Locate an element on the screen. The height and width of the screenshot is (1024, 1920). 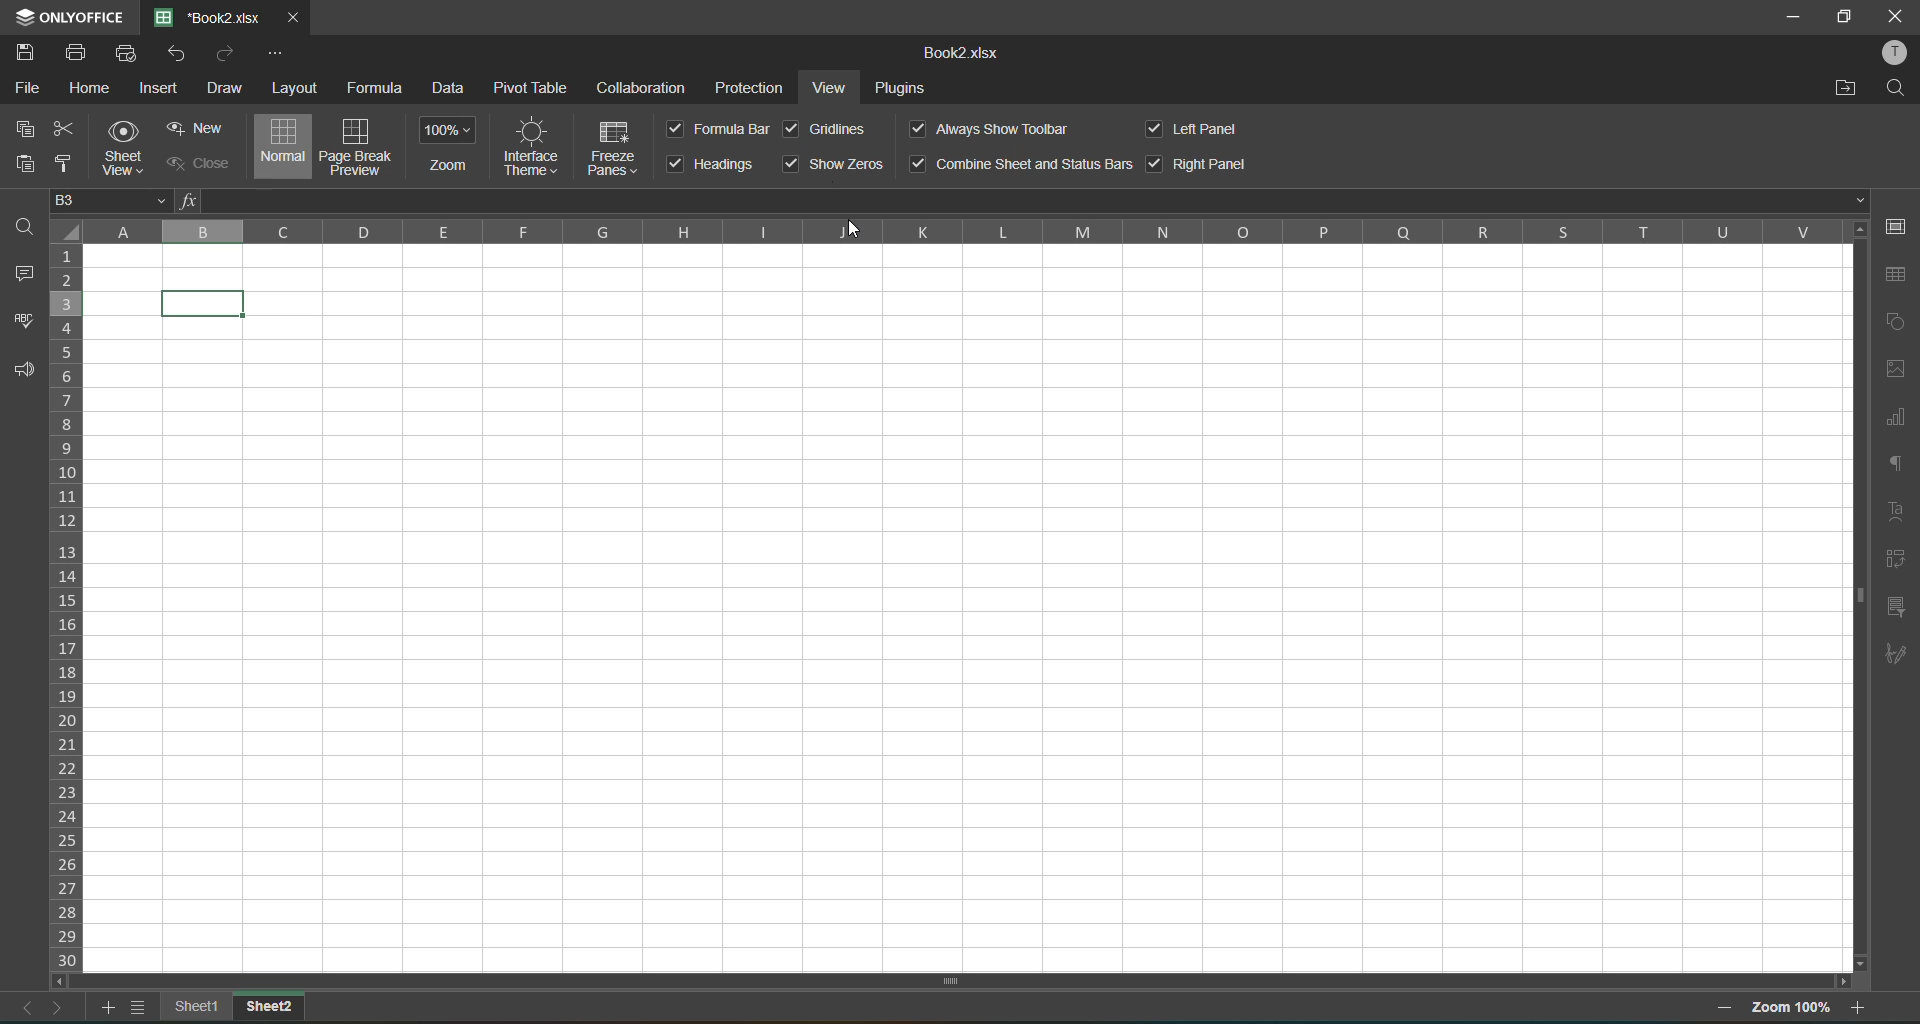
insert is located at coordinates (161, 90).